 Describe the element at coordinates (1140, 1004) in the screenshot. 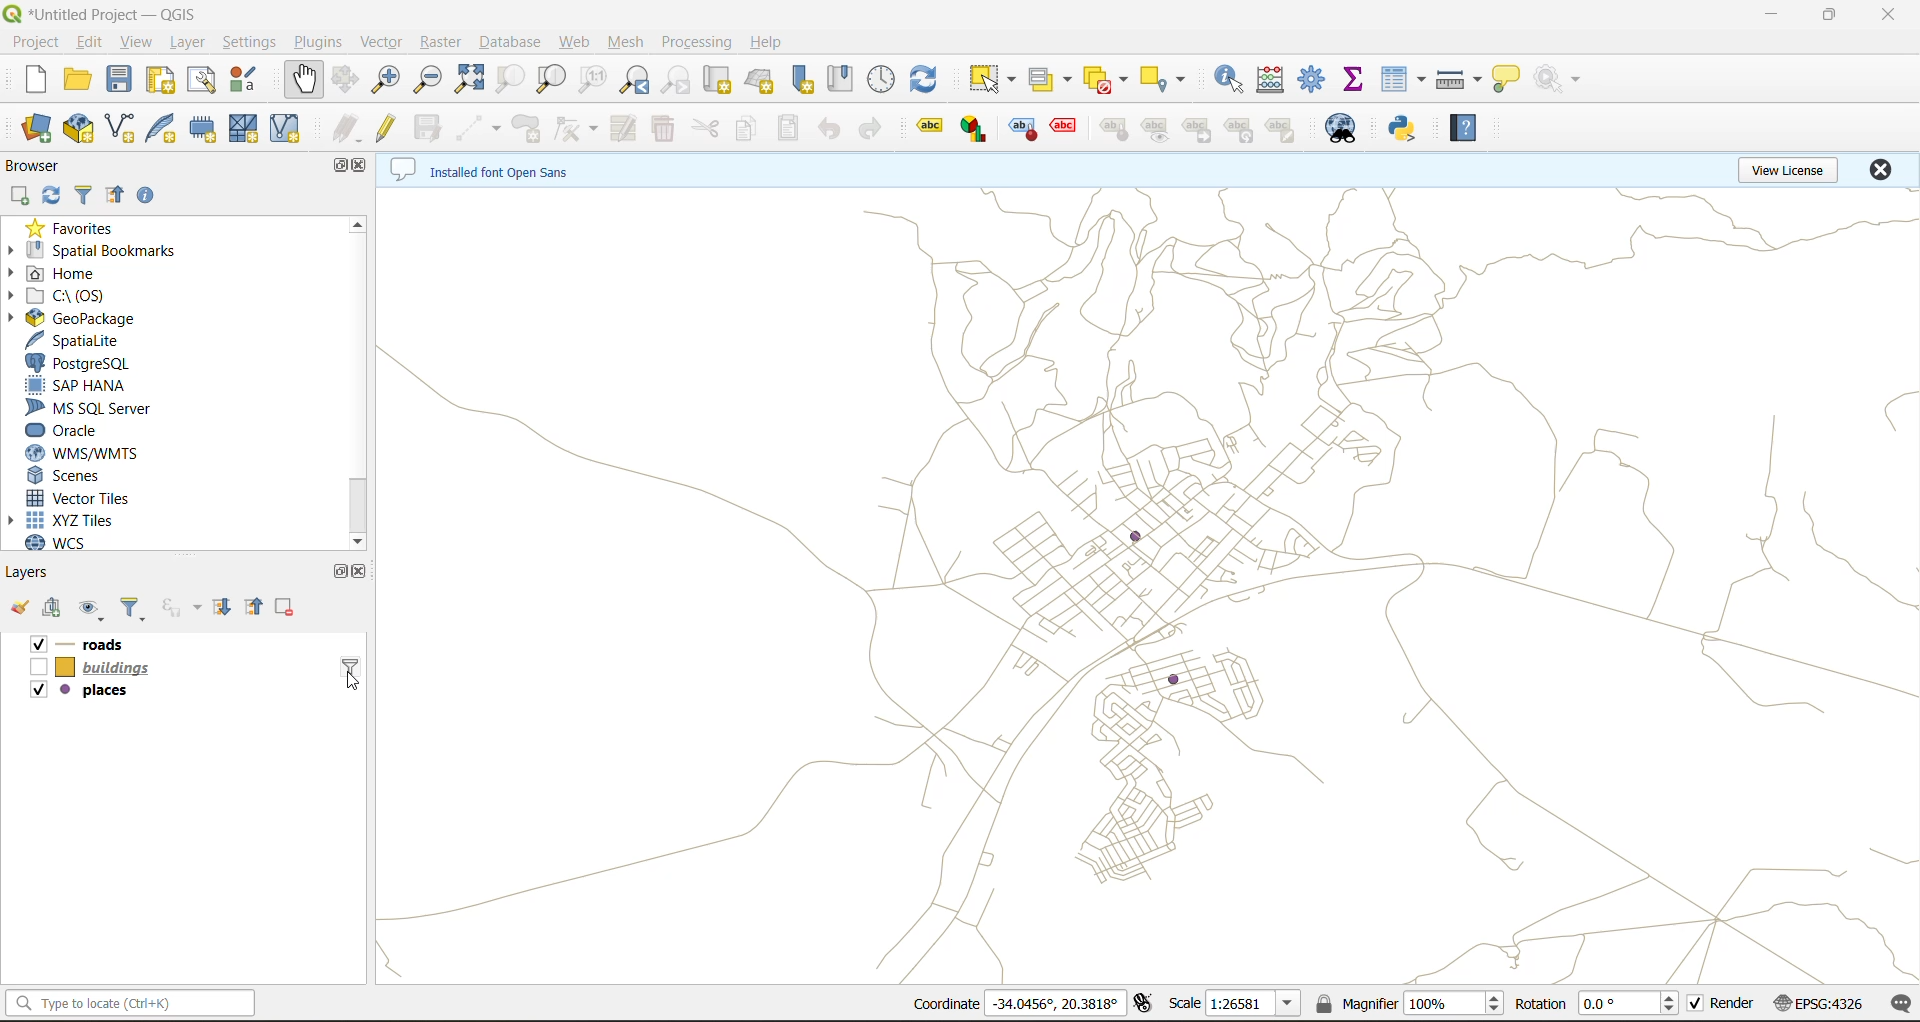

I see `toggle extensions` at that location.